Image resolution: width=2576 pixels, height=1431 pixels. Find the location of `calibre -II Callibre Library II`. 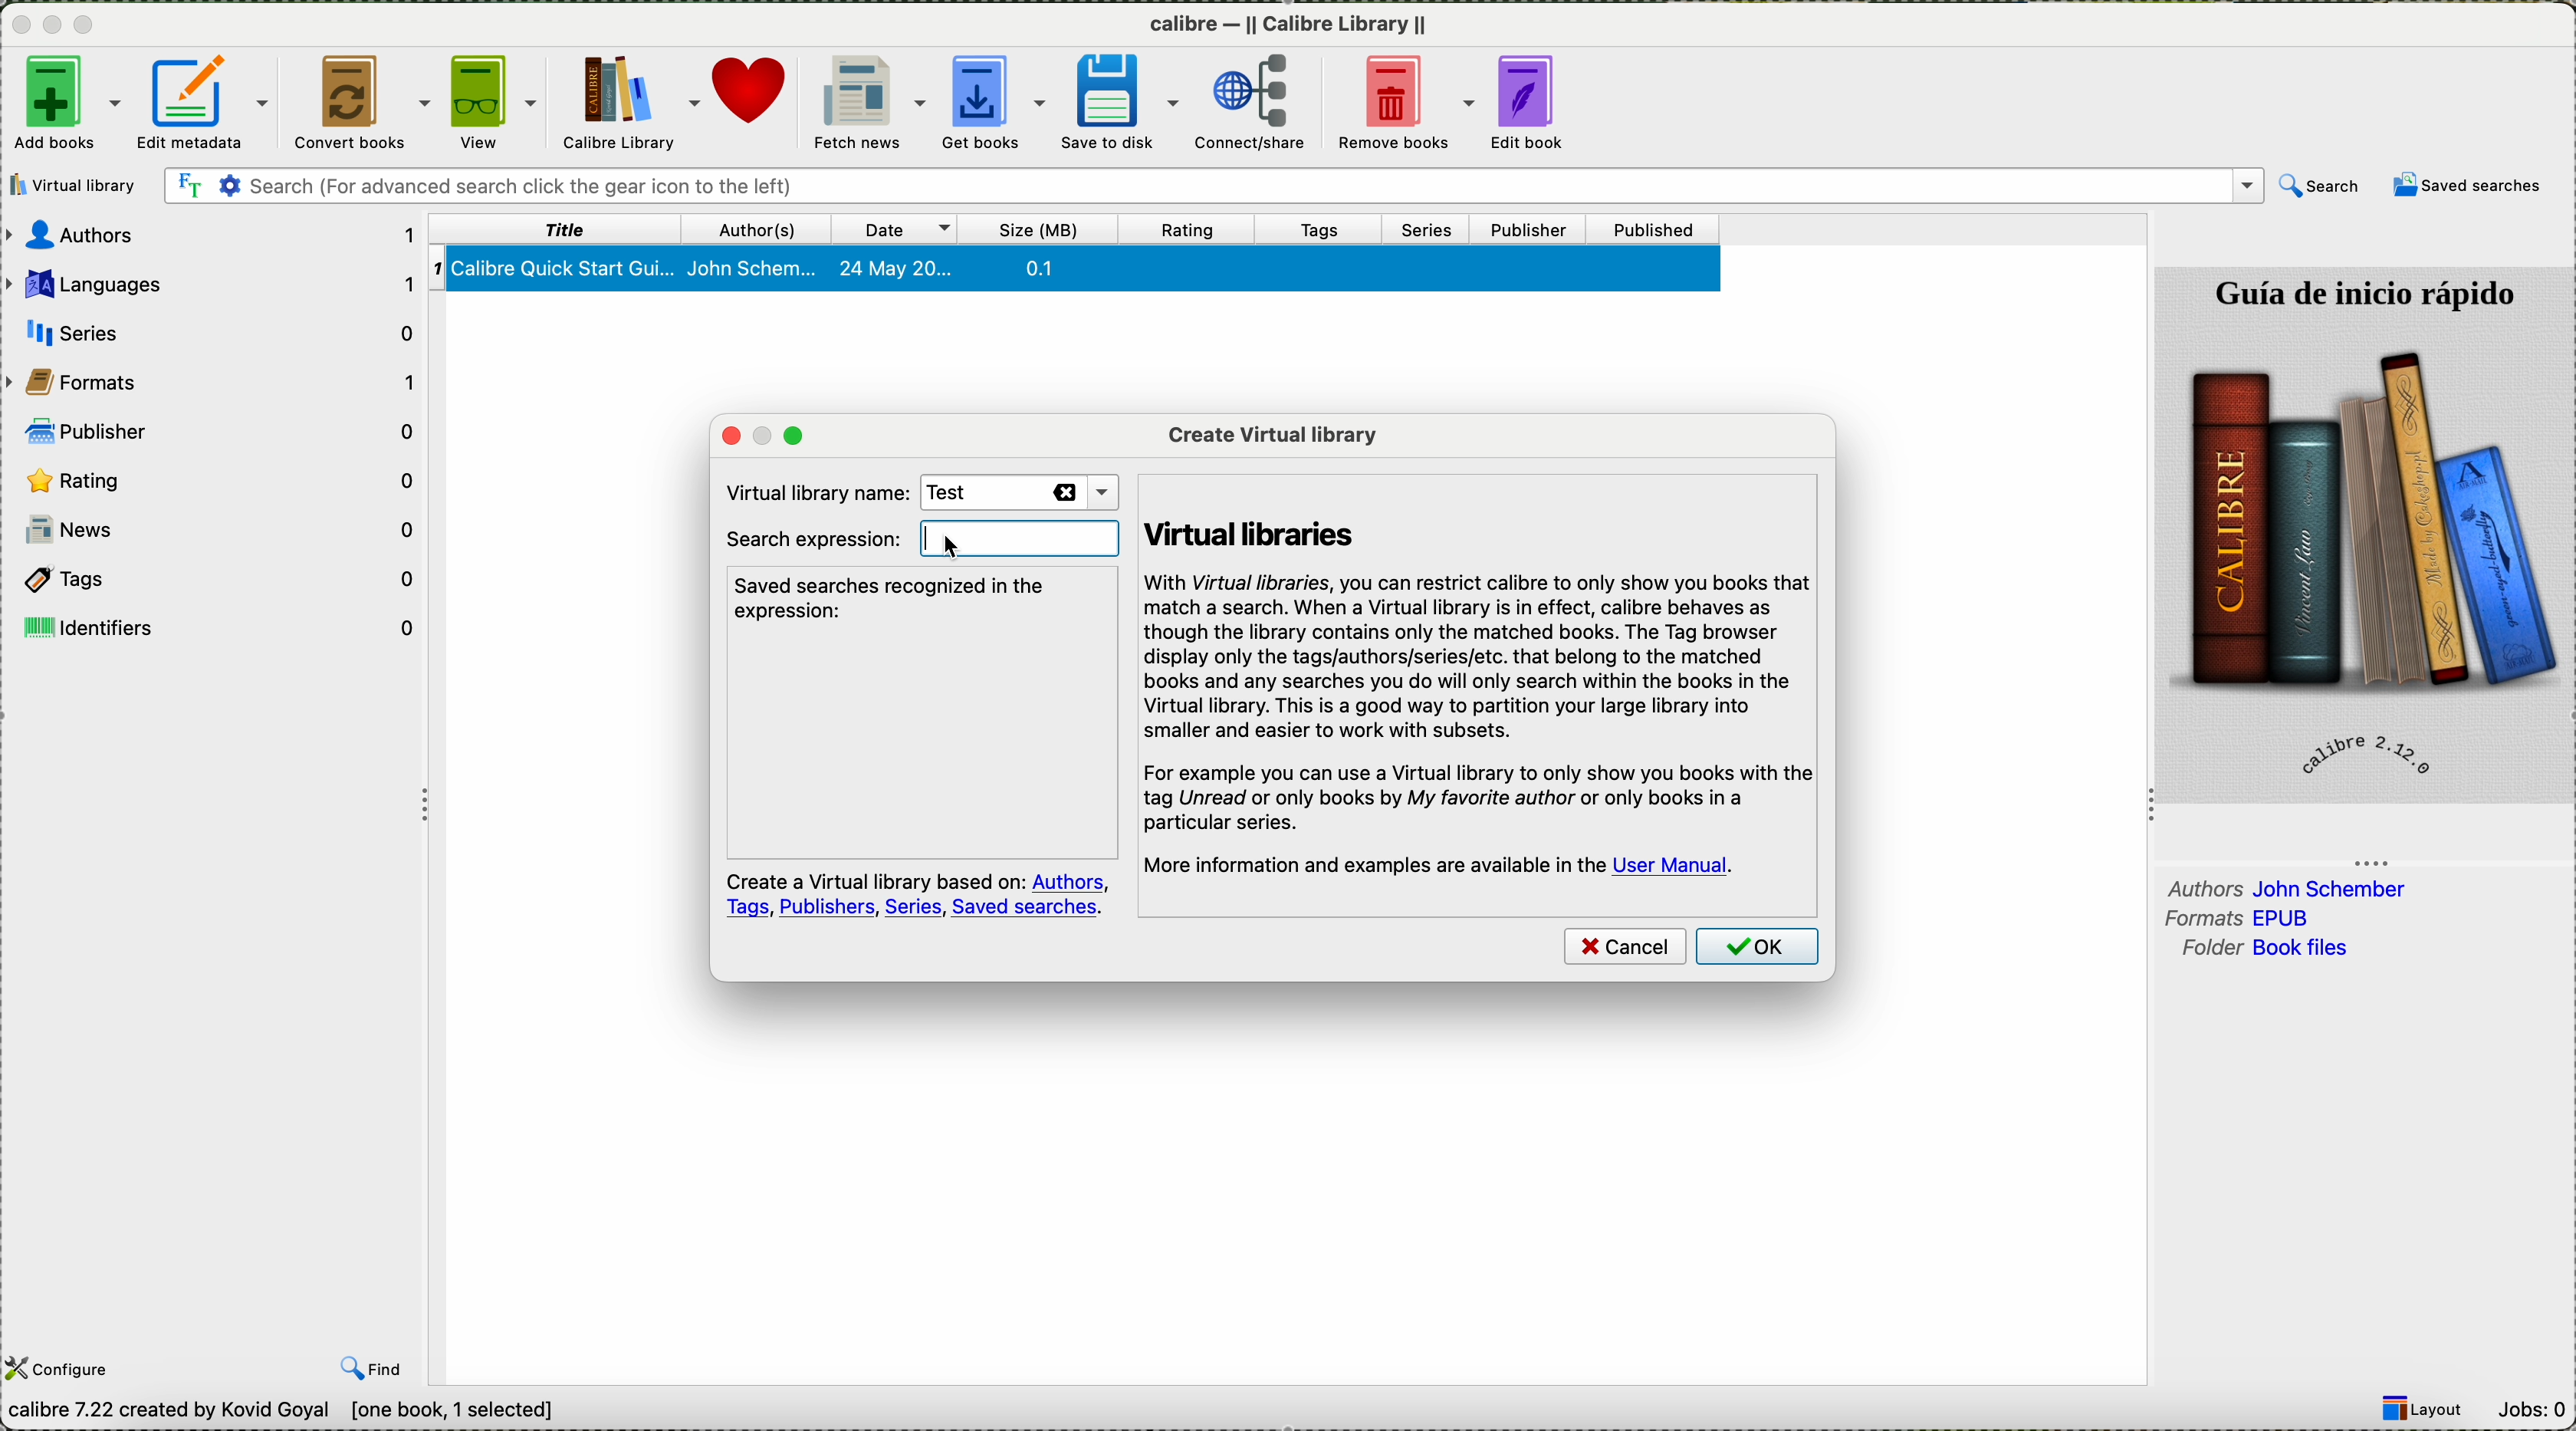

calibre -II Callibre Library II is located at coordinates (1289, 29).